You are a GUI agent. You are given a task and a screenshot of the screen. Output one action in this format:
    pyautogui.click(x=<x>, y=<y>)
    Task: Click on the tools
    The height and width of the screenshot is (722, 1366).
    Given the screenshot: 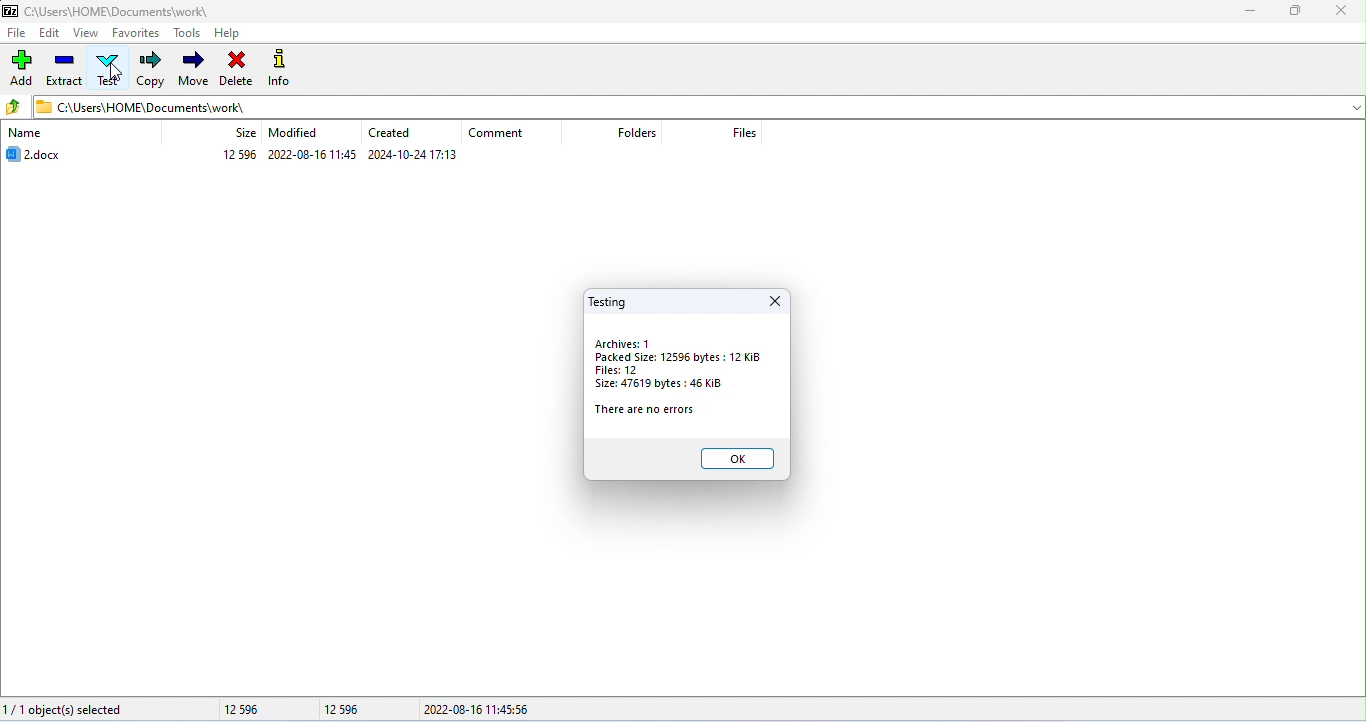 What is the action you would take?
    pyautogui.click(x=188, y=31)
    